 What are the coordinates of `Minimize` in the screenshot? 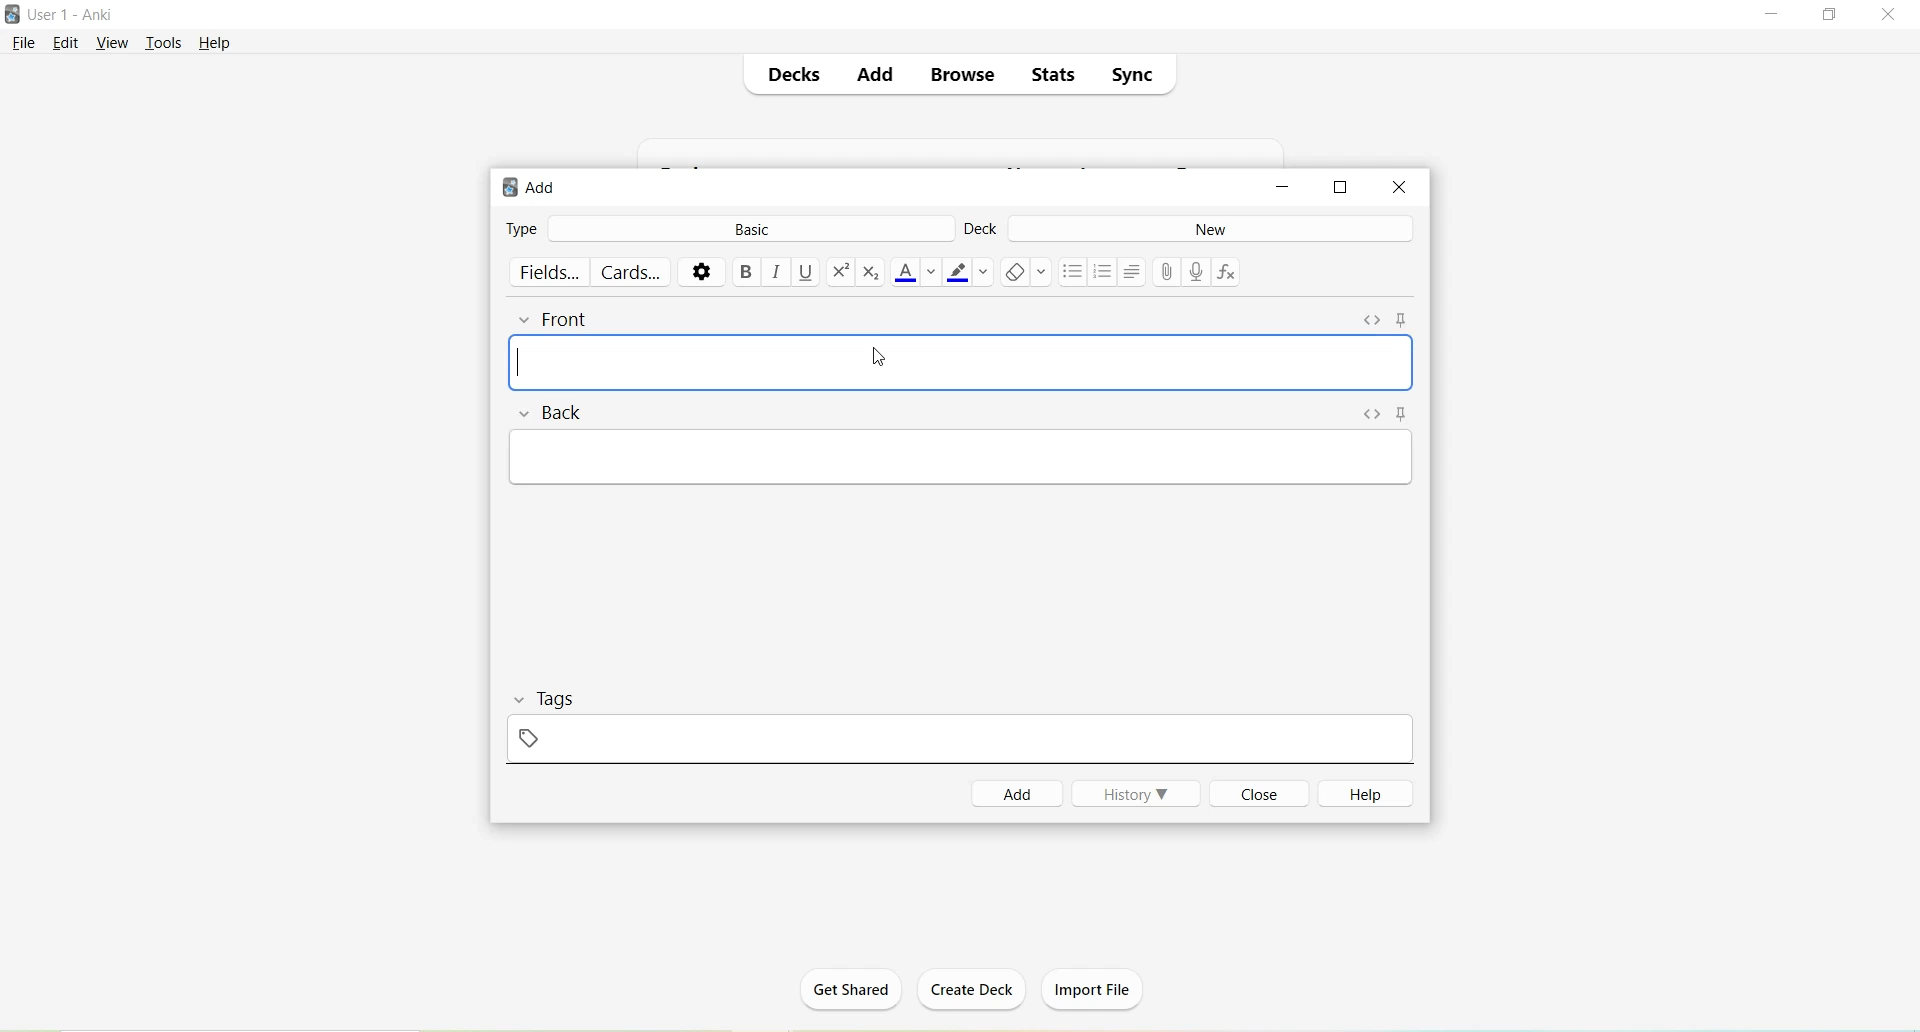 It's located at (1775, 16).